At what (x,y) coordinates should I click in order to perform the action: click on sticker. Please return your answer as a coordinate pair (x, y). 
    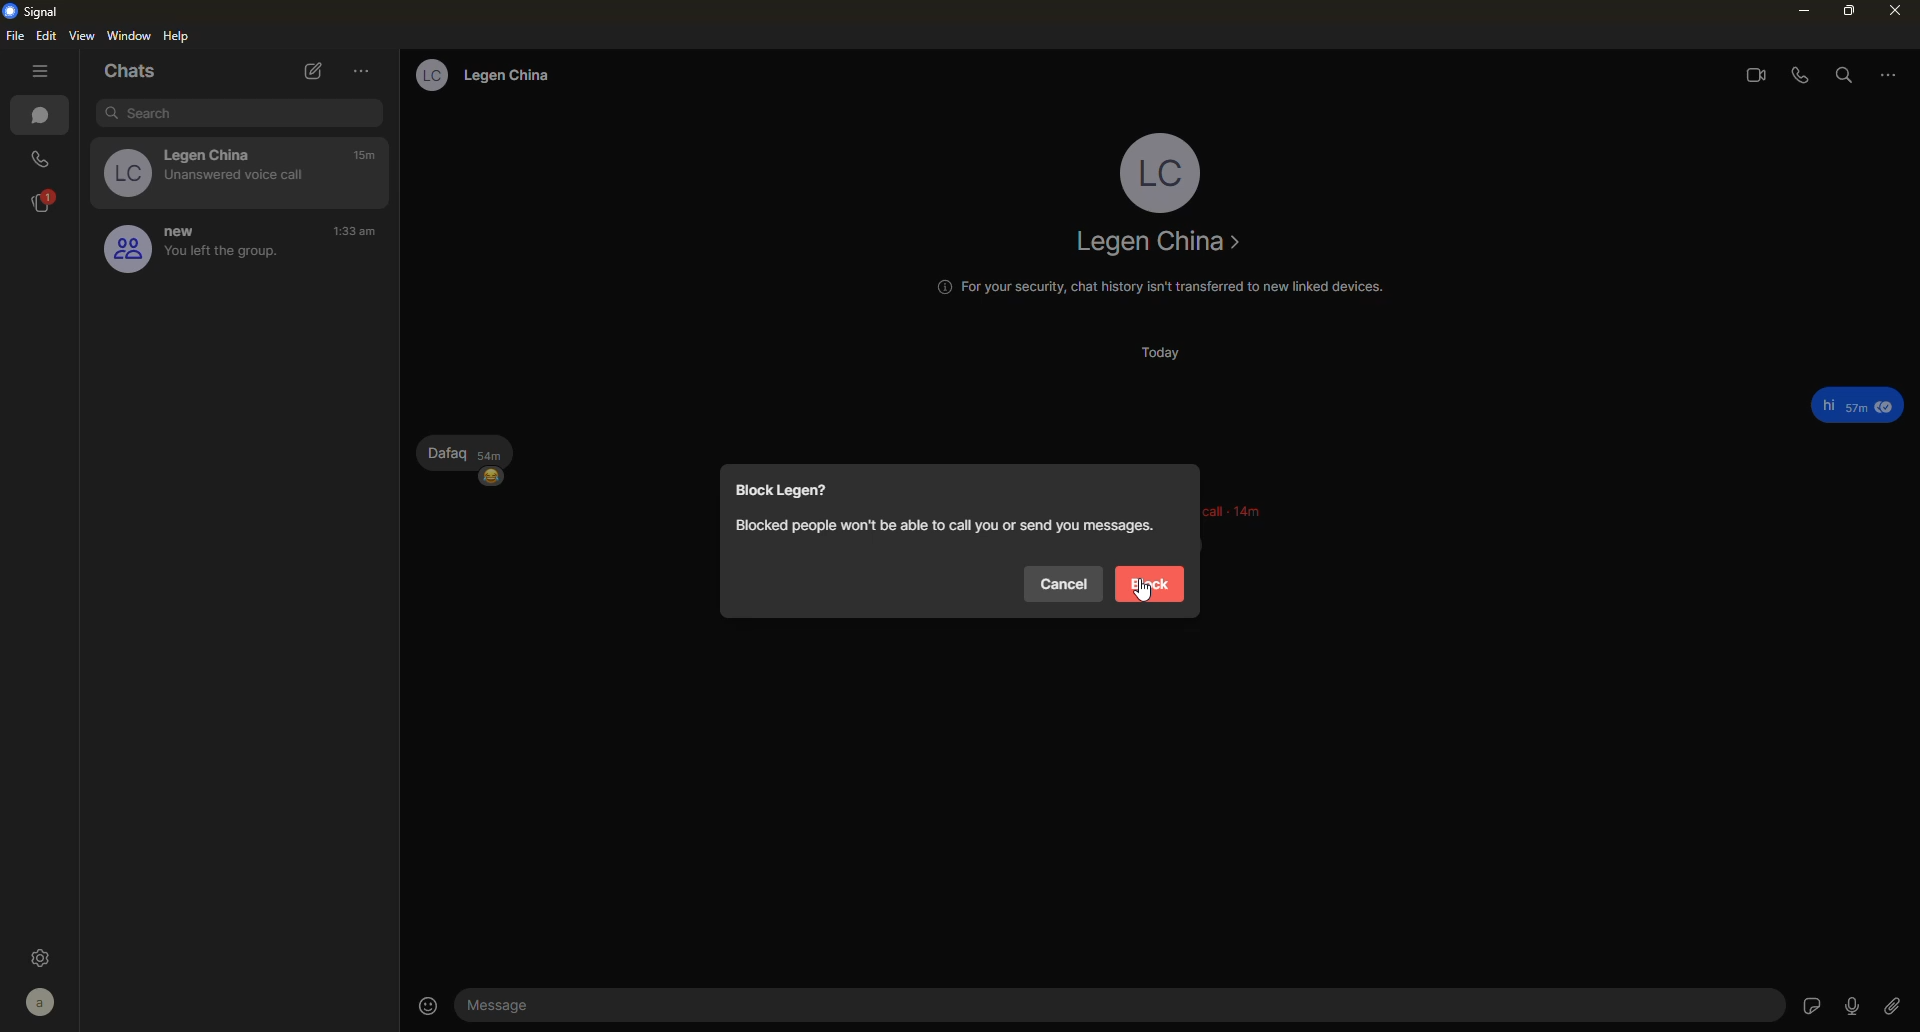
    Looking at the image, I should click on (1807, 1005).